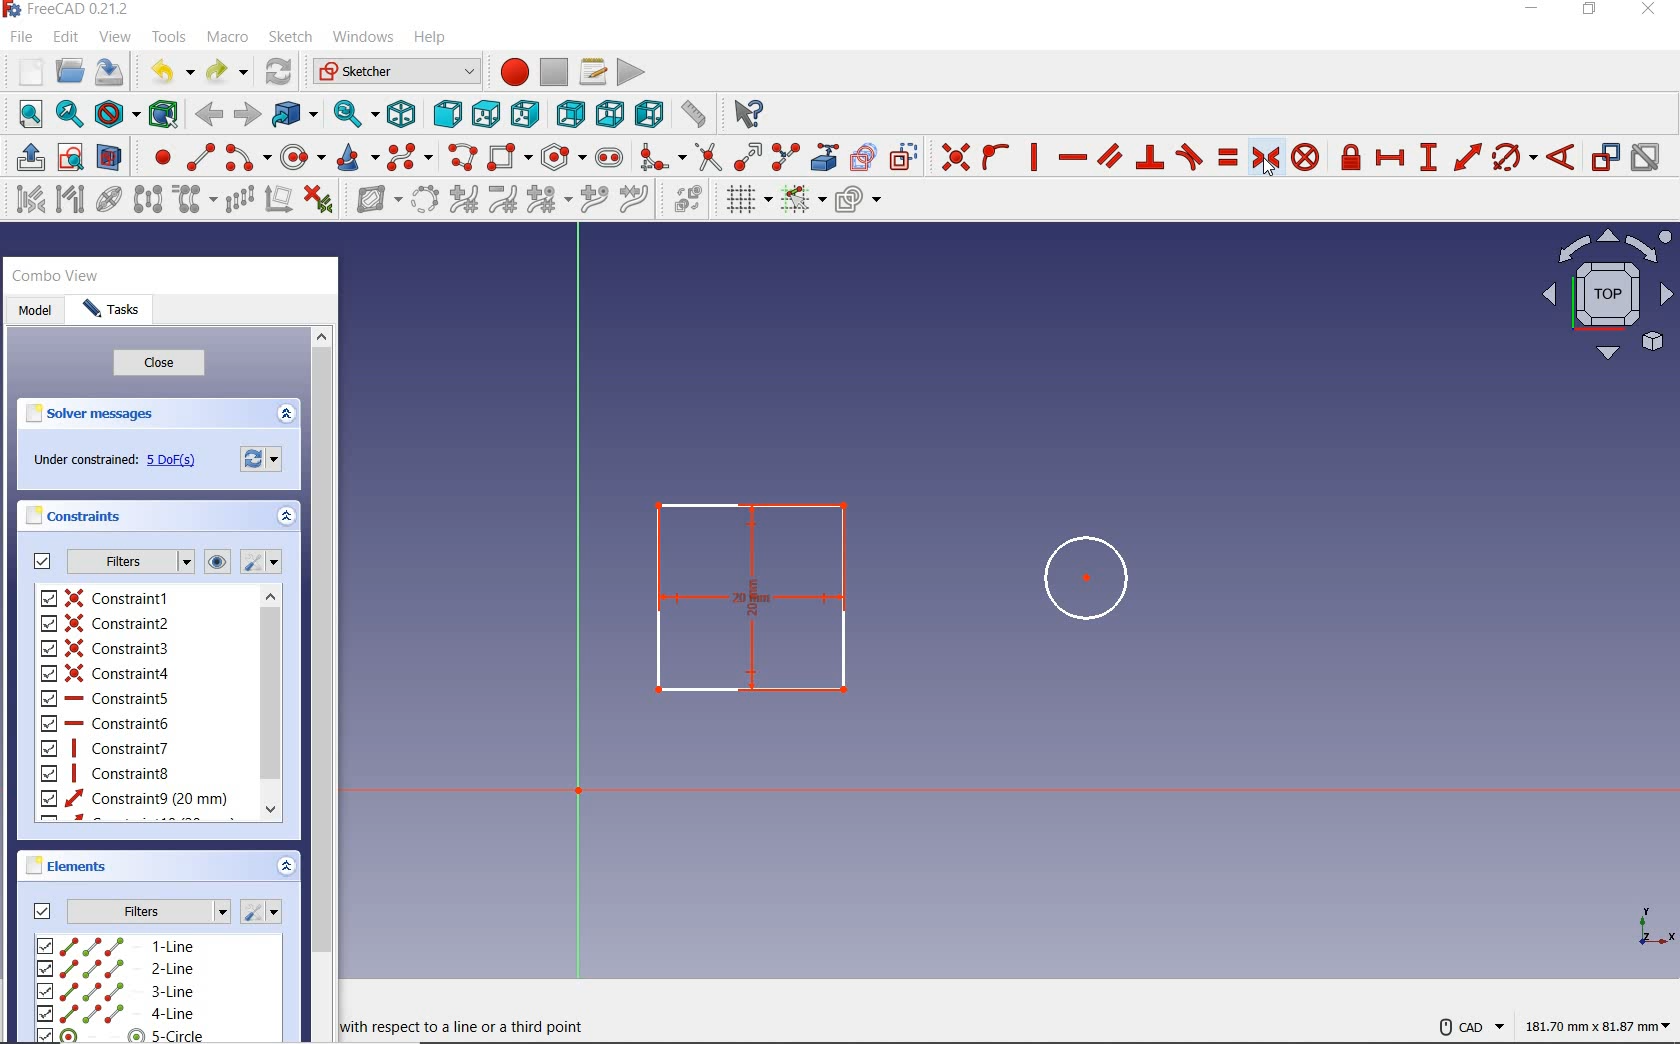  I want to click on macros, so click(595, 72).